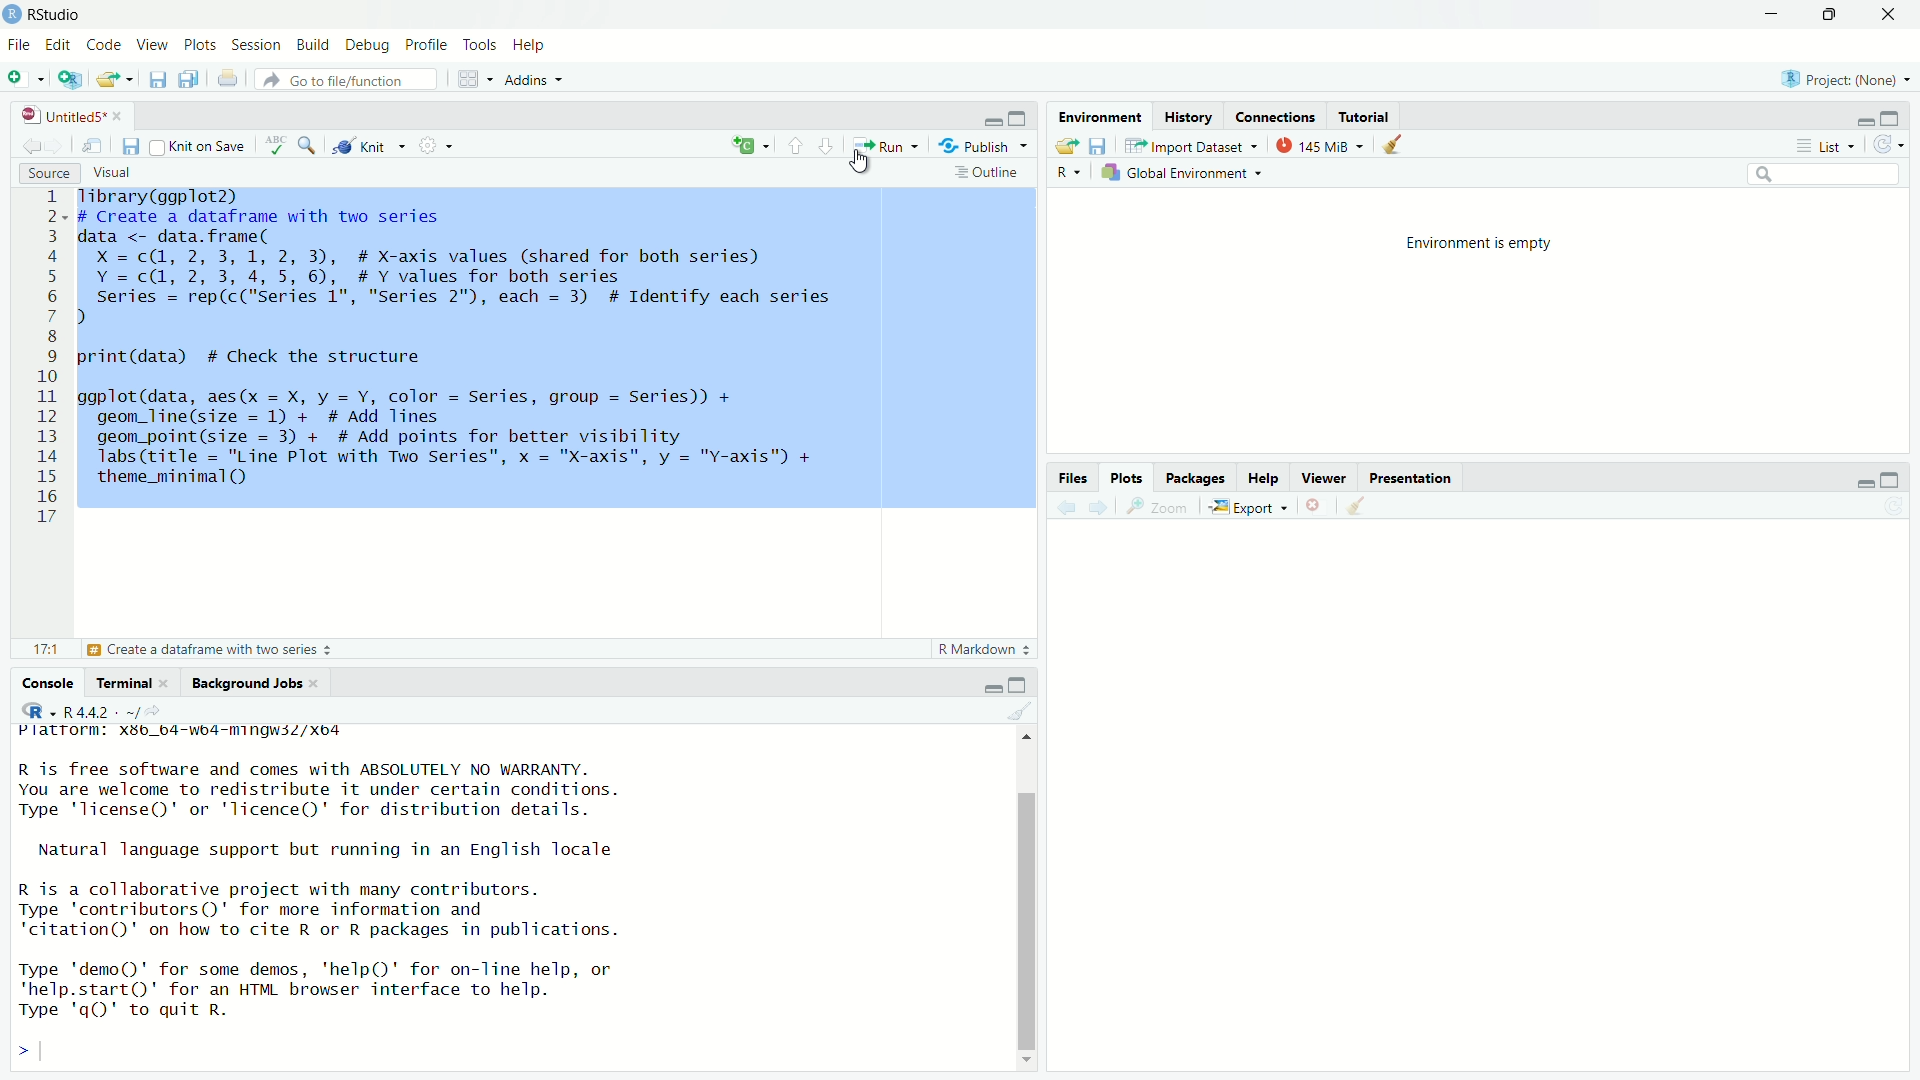 The image size is (1920, 1080). Describe the element at coordinates (1417, 477) in the screenshot. I see `Prsentation` at that location.